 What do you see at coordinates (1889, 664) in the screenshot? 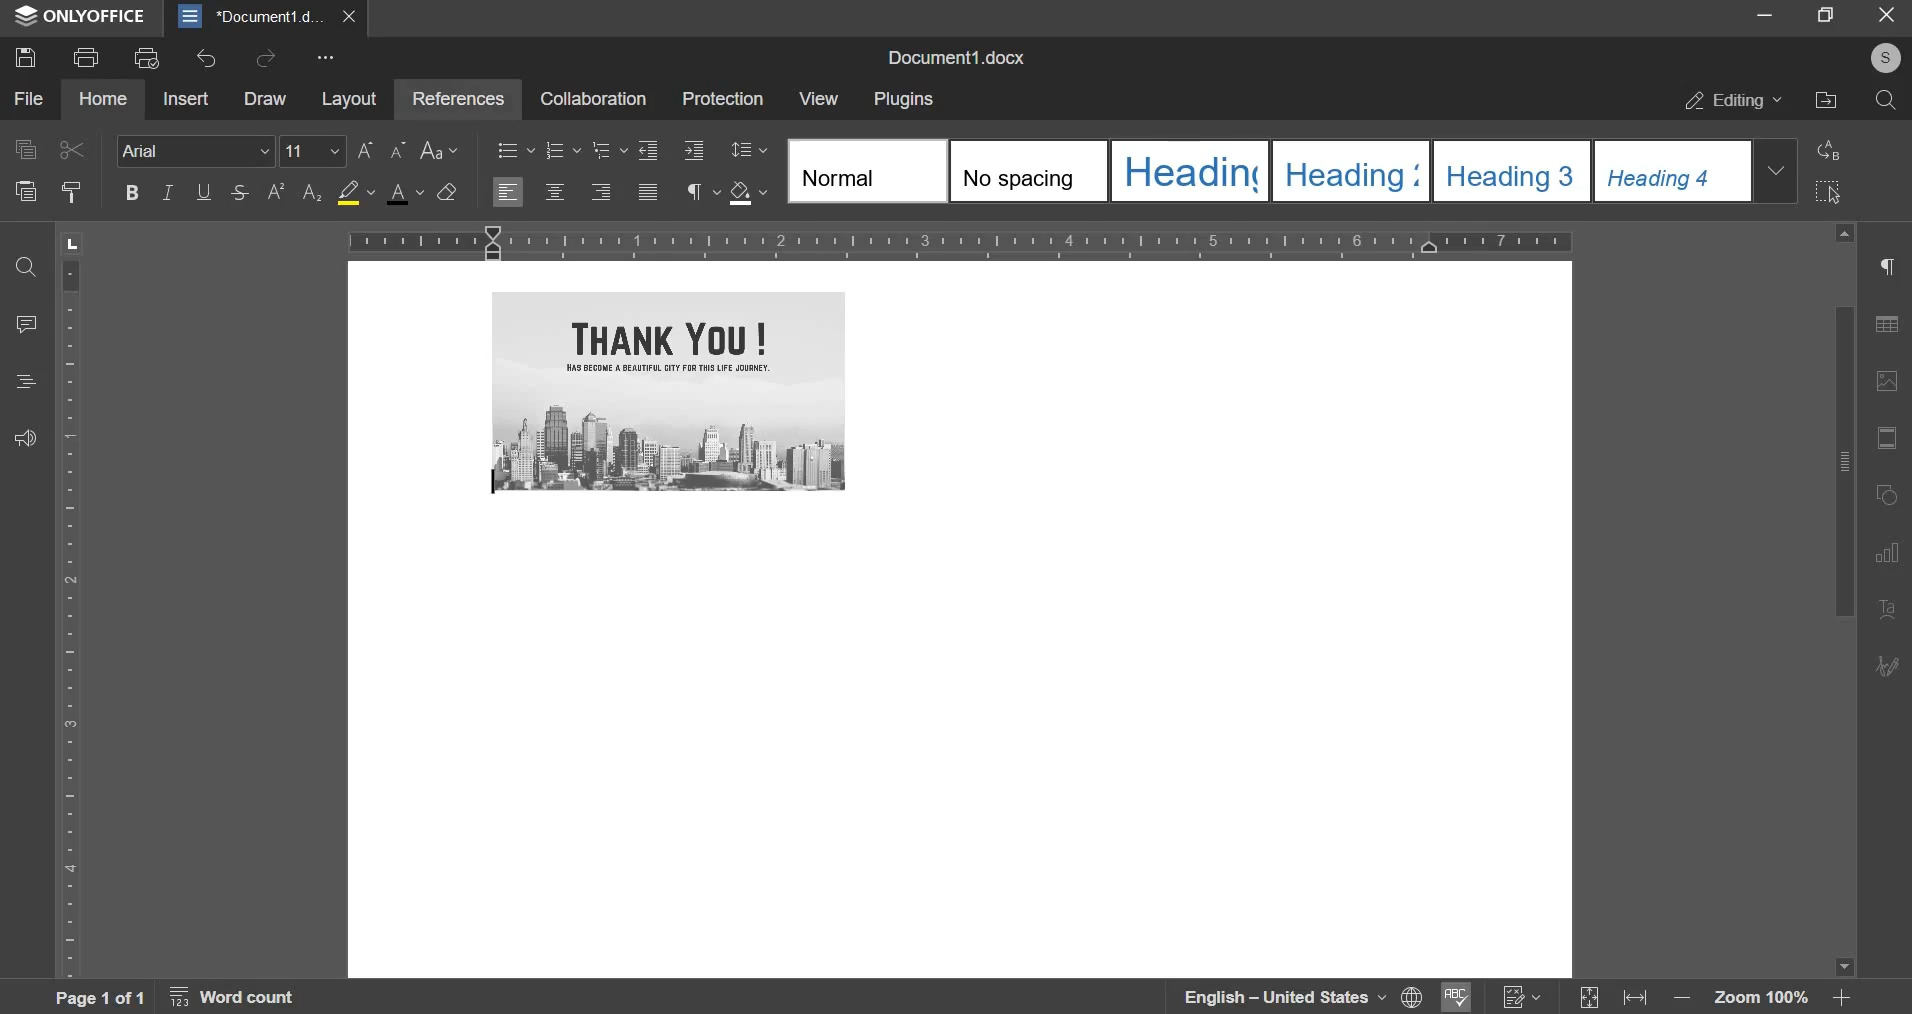
I see `Edit` at bounding box center [1889, 664].